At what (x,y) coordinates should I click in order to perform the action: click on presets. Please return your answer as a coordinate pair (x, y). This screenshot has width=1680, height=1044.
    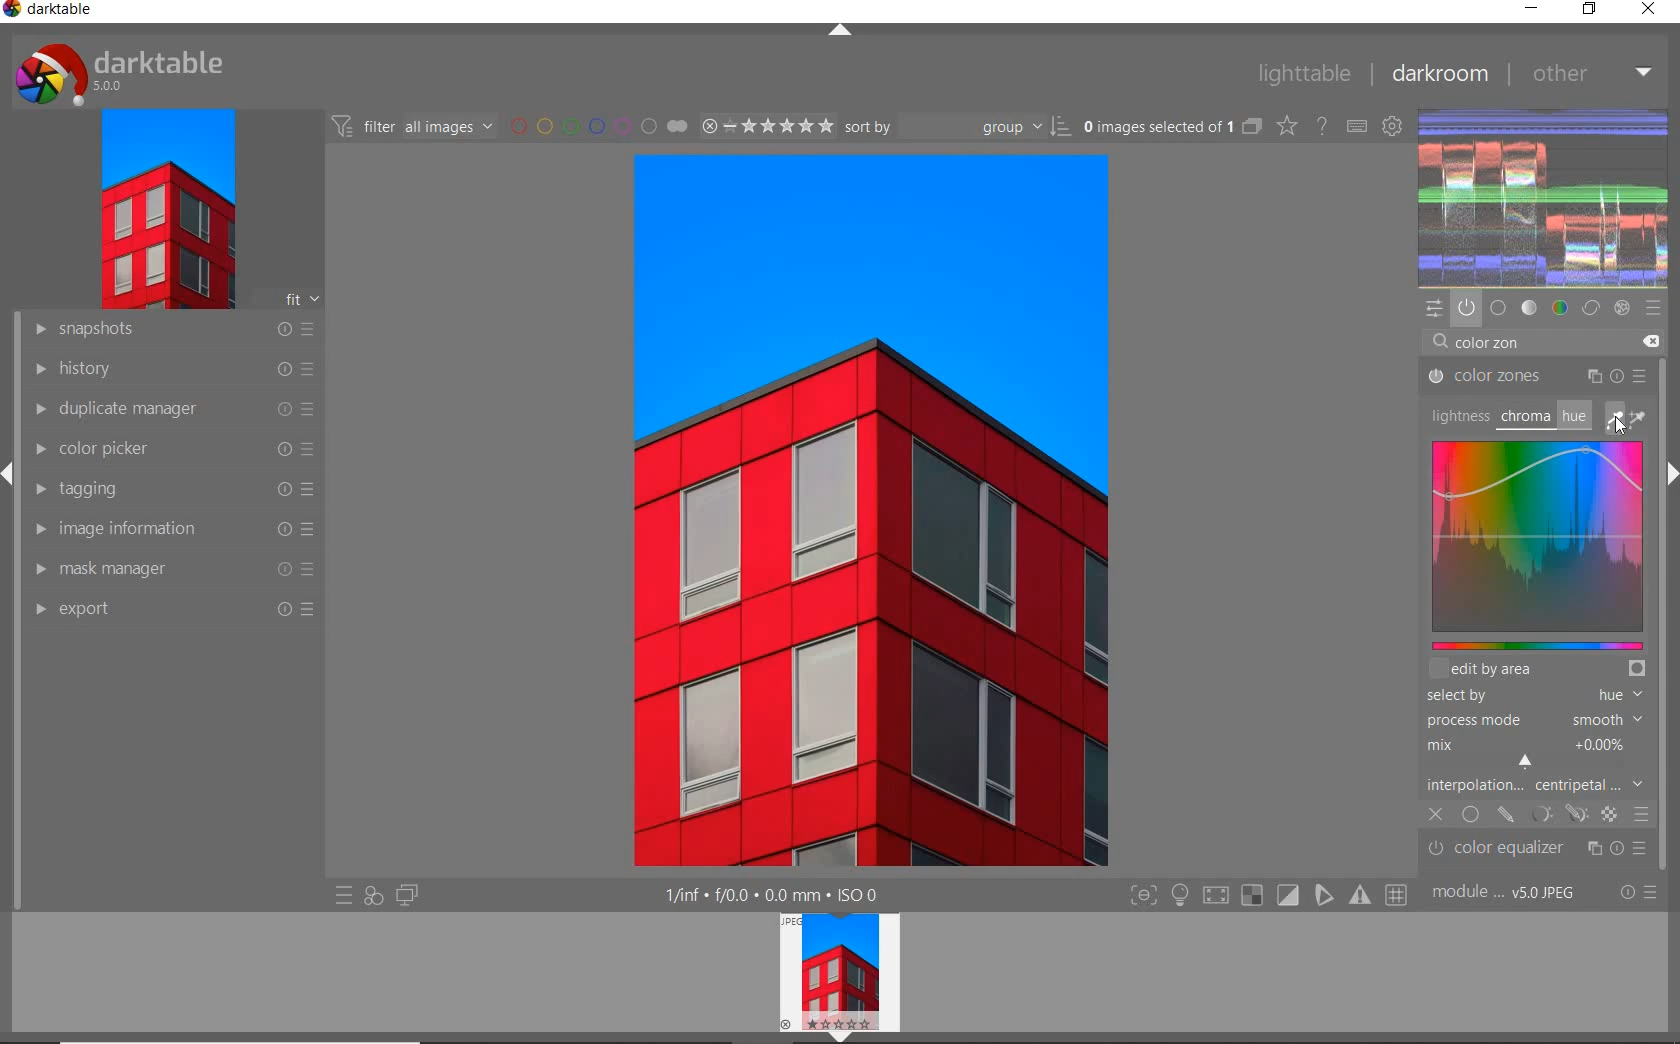
    Looking at the image, I should click on (1653, 306).